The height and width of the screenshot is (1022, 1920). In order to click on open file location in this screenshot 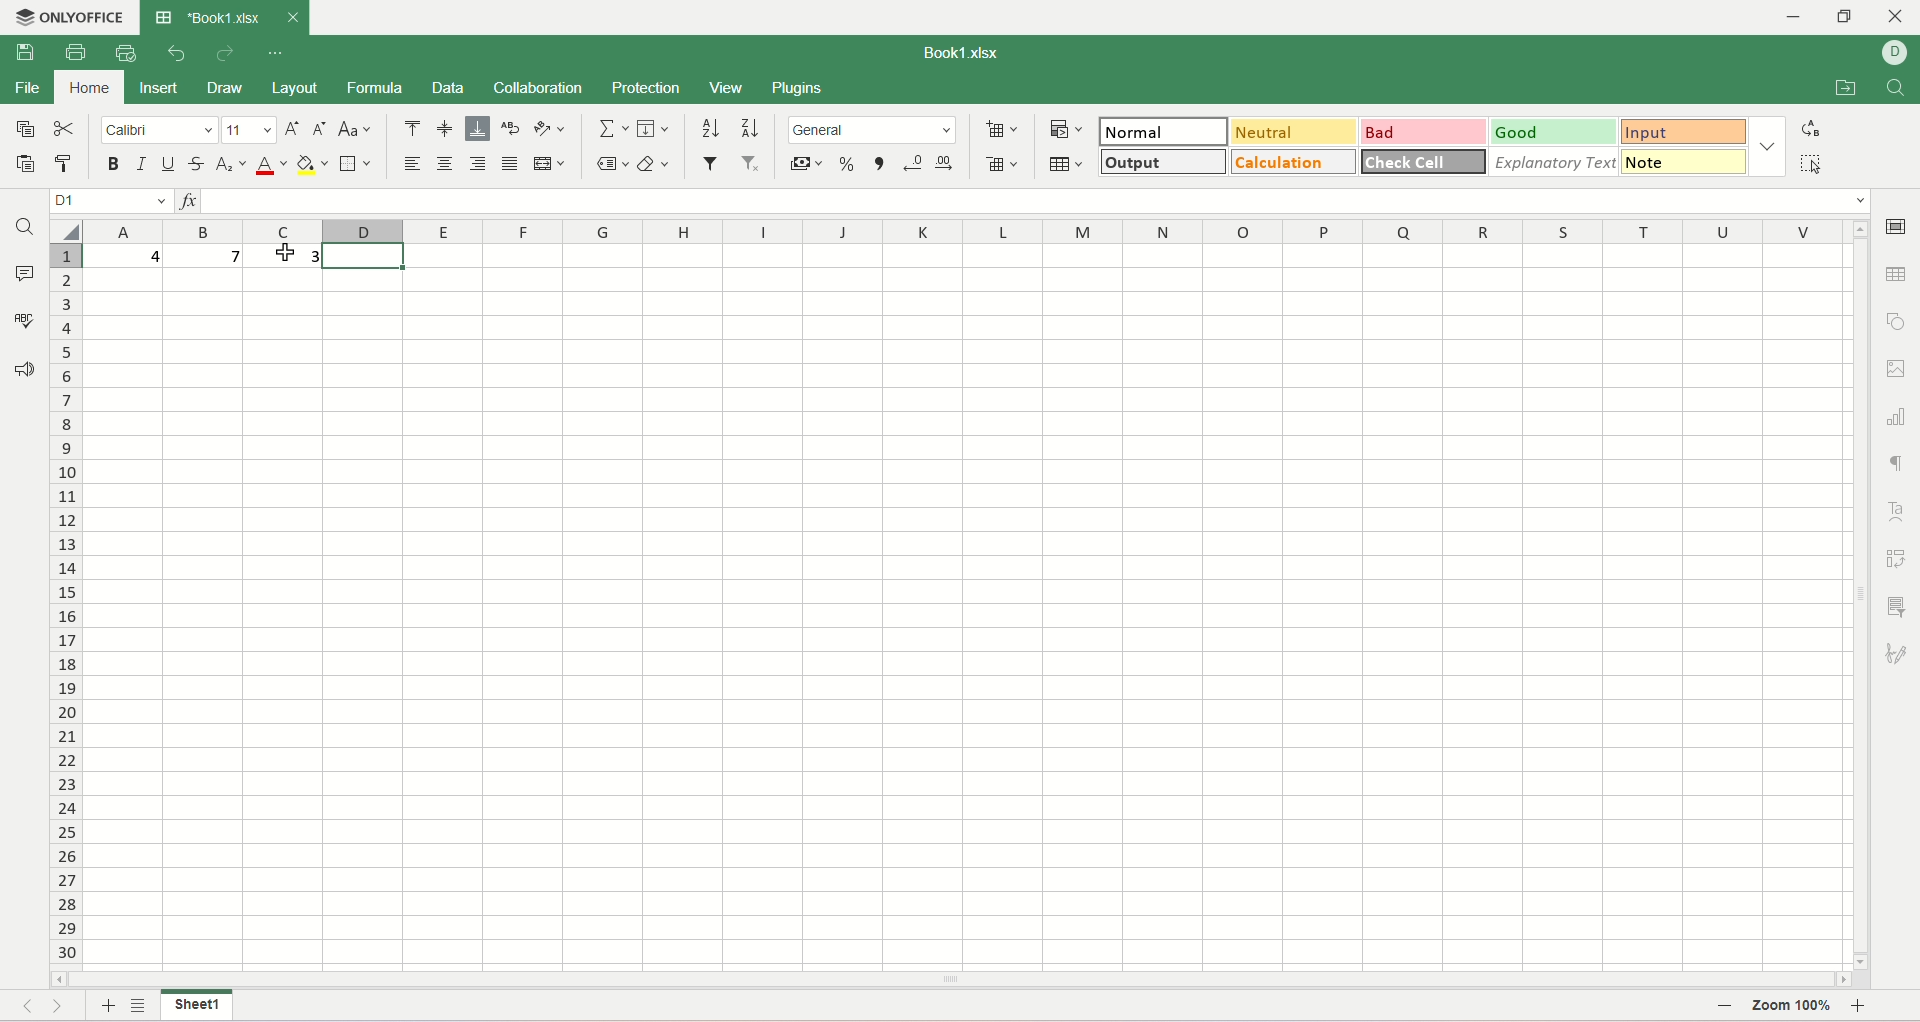, I will do `click(1846, 87)`.